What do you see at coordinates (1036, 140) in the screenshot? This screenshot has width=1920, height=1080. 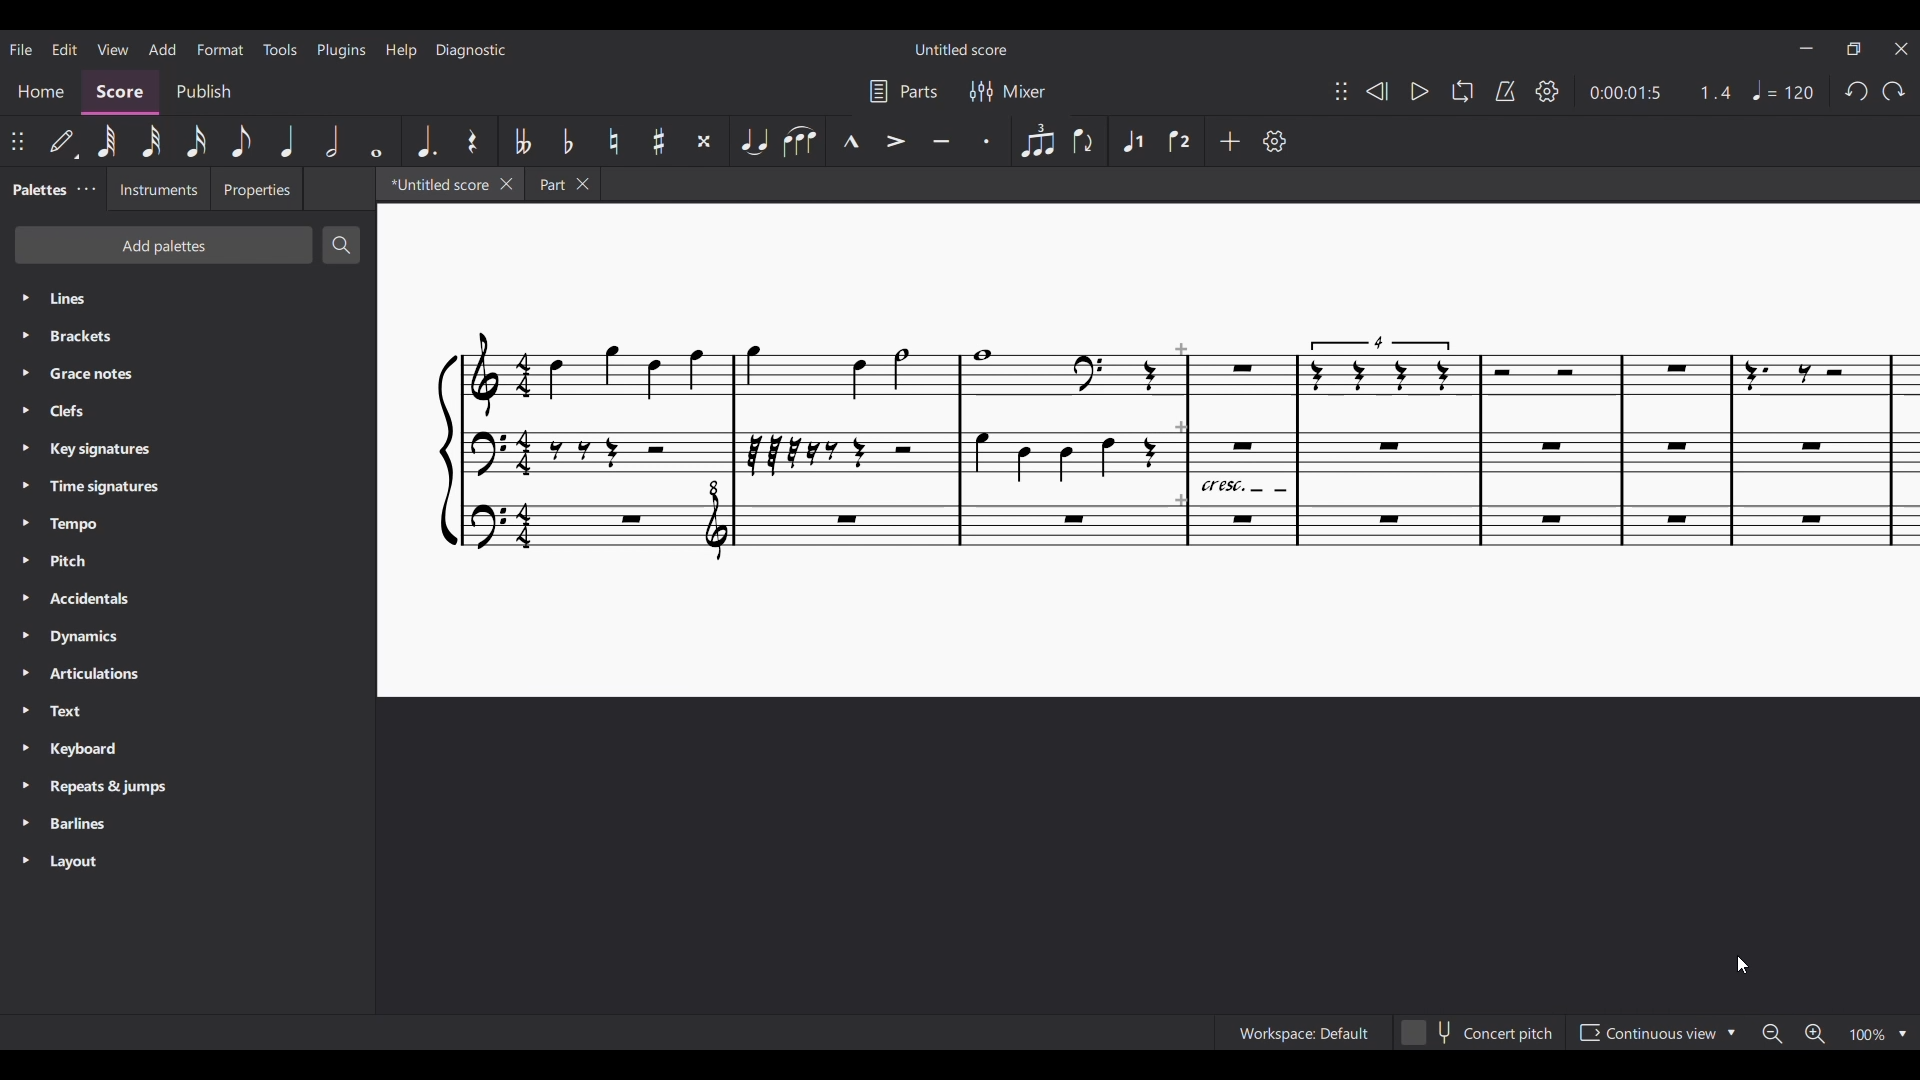 I see `Tuplet` at bounding box center [1036, 140].